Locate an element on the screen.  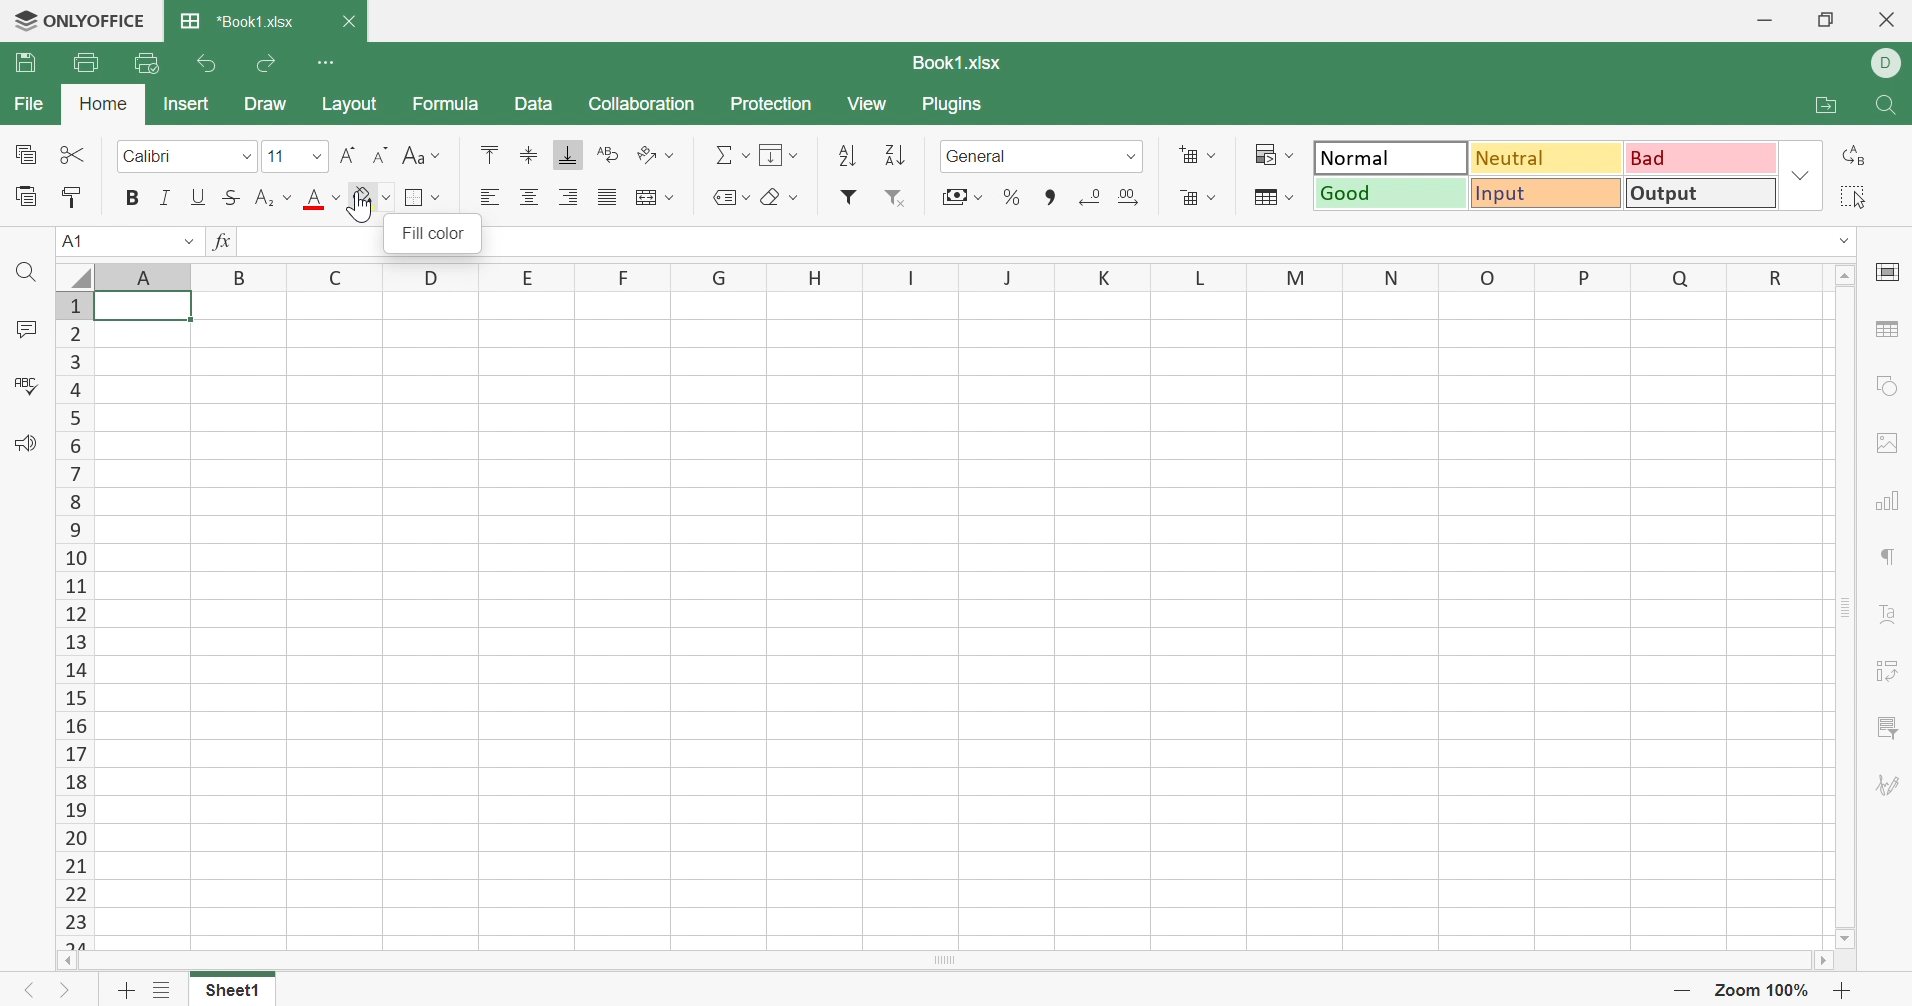
Paste is located at coordinates (26, 192).